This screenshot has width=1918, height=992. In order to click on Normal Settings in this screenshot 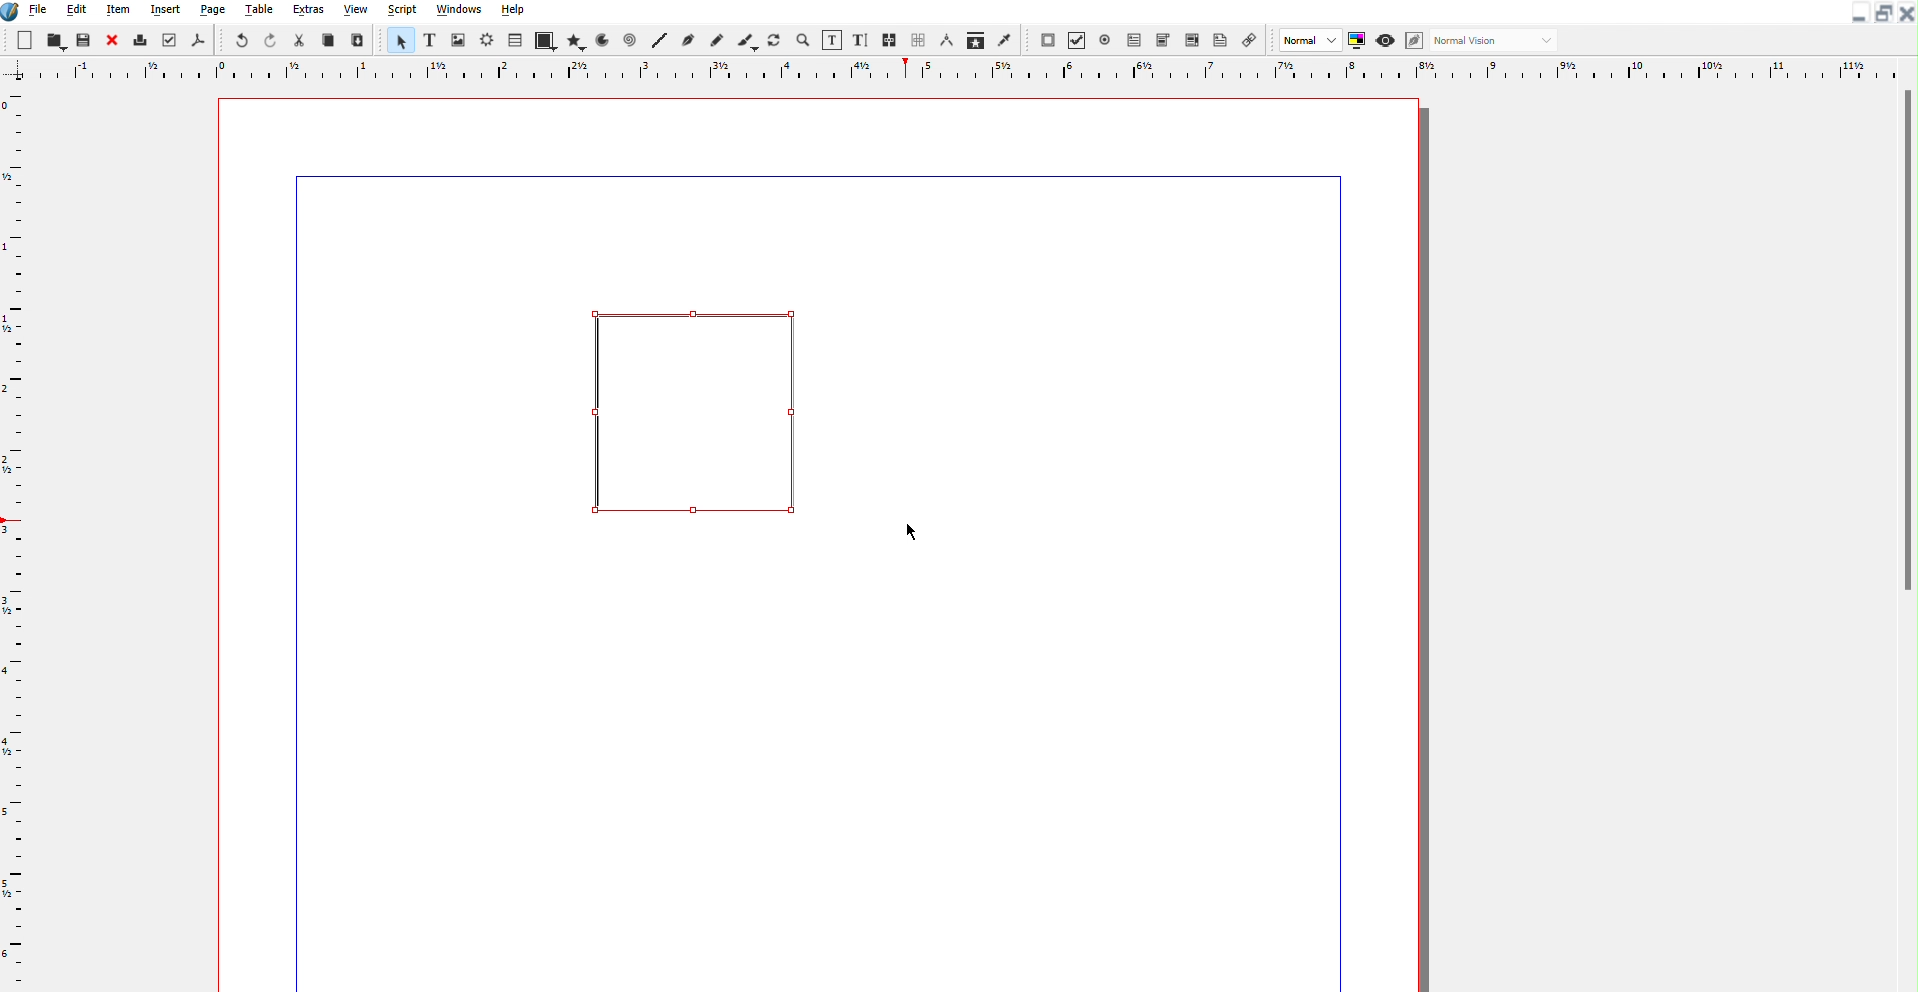, I will do `click(1323, 40)`.